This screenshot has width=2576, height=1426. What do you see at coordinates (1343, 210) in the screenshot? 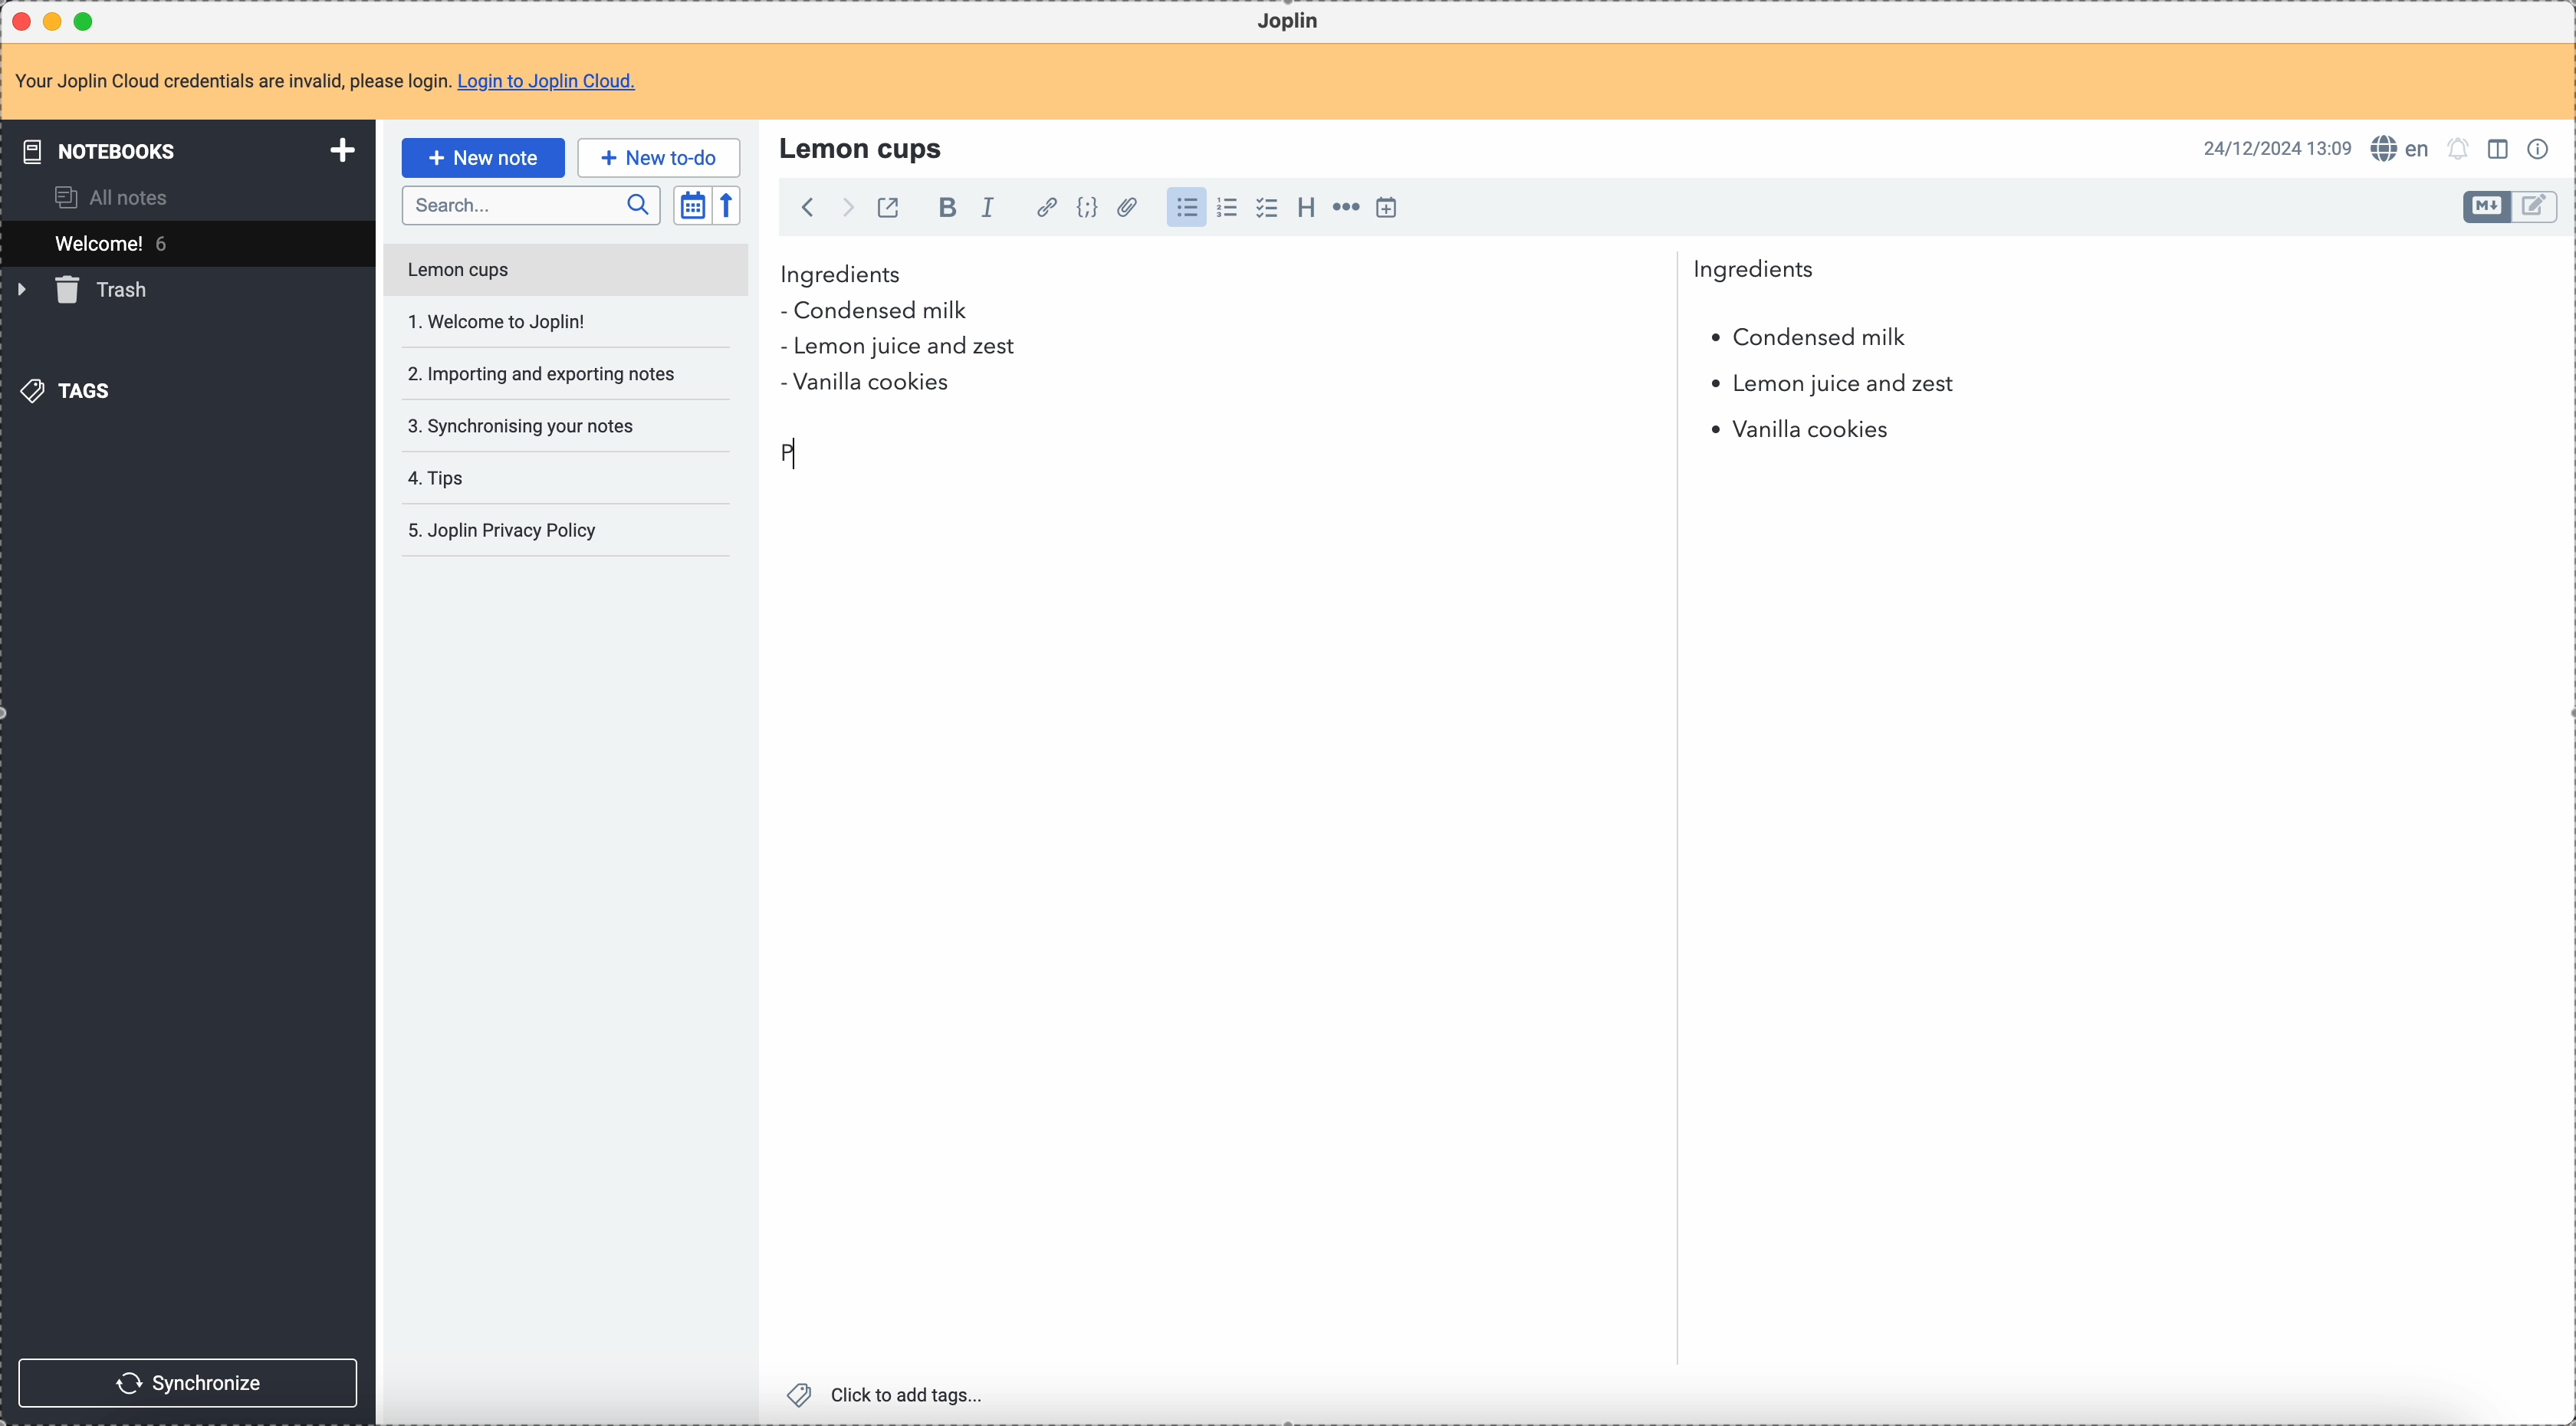
I see `horizontal rule` at bounding box center [1343, 210].